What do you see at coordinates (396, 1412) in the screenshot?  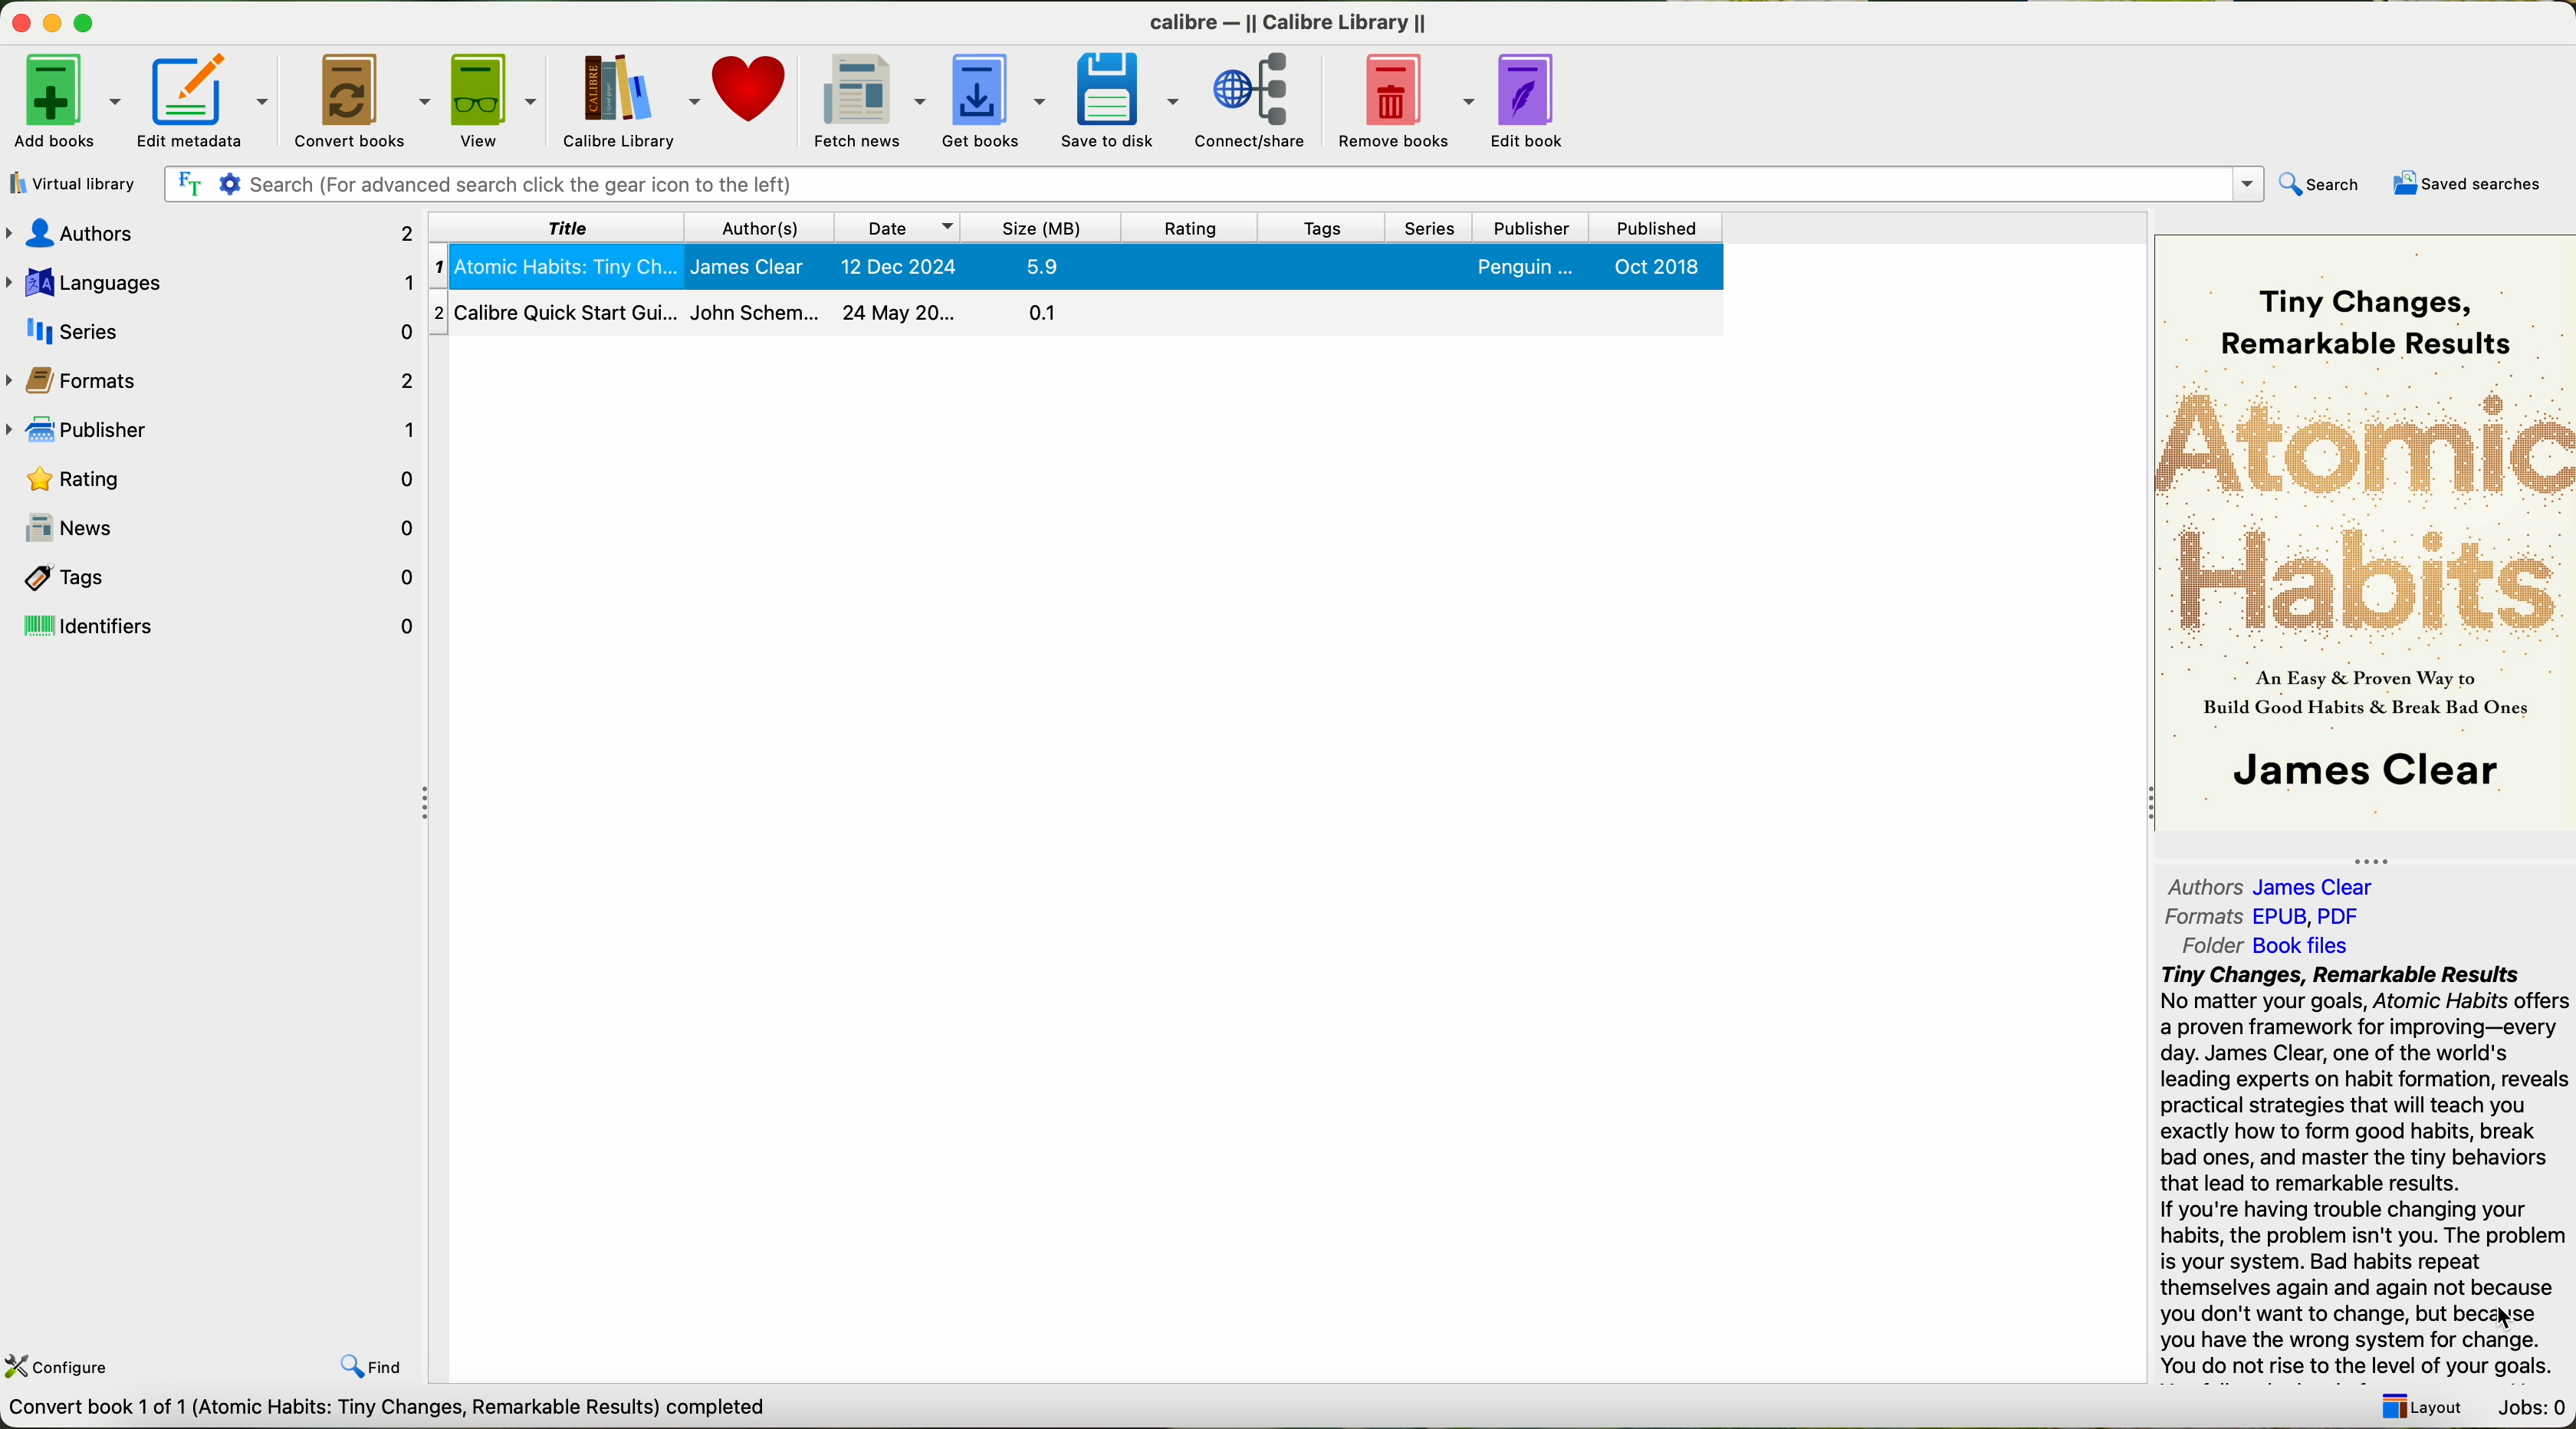 I see `data` at bounding box center [396, 1412].